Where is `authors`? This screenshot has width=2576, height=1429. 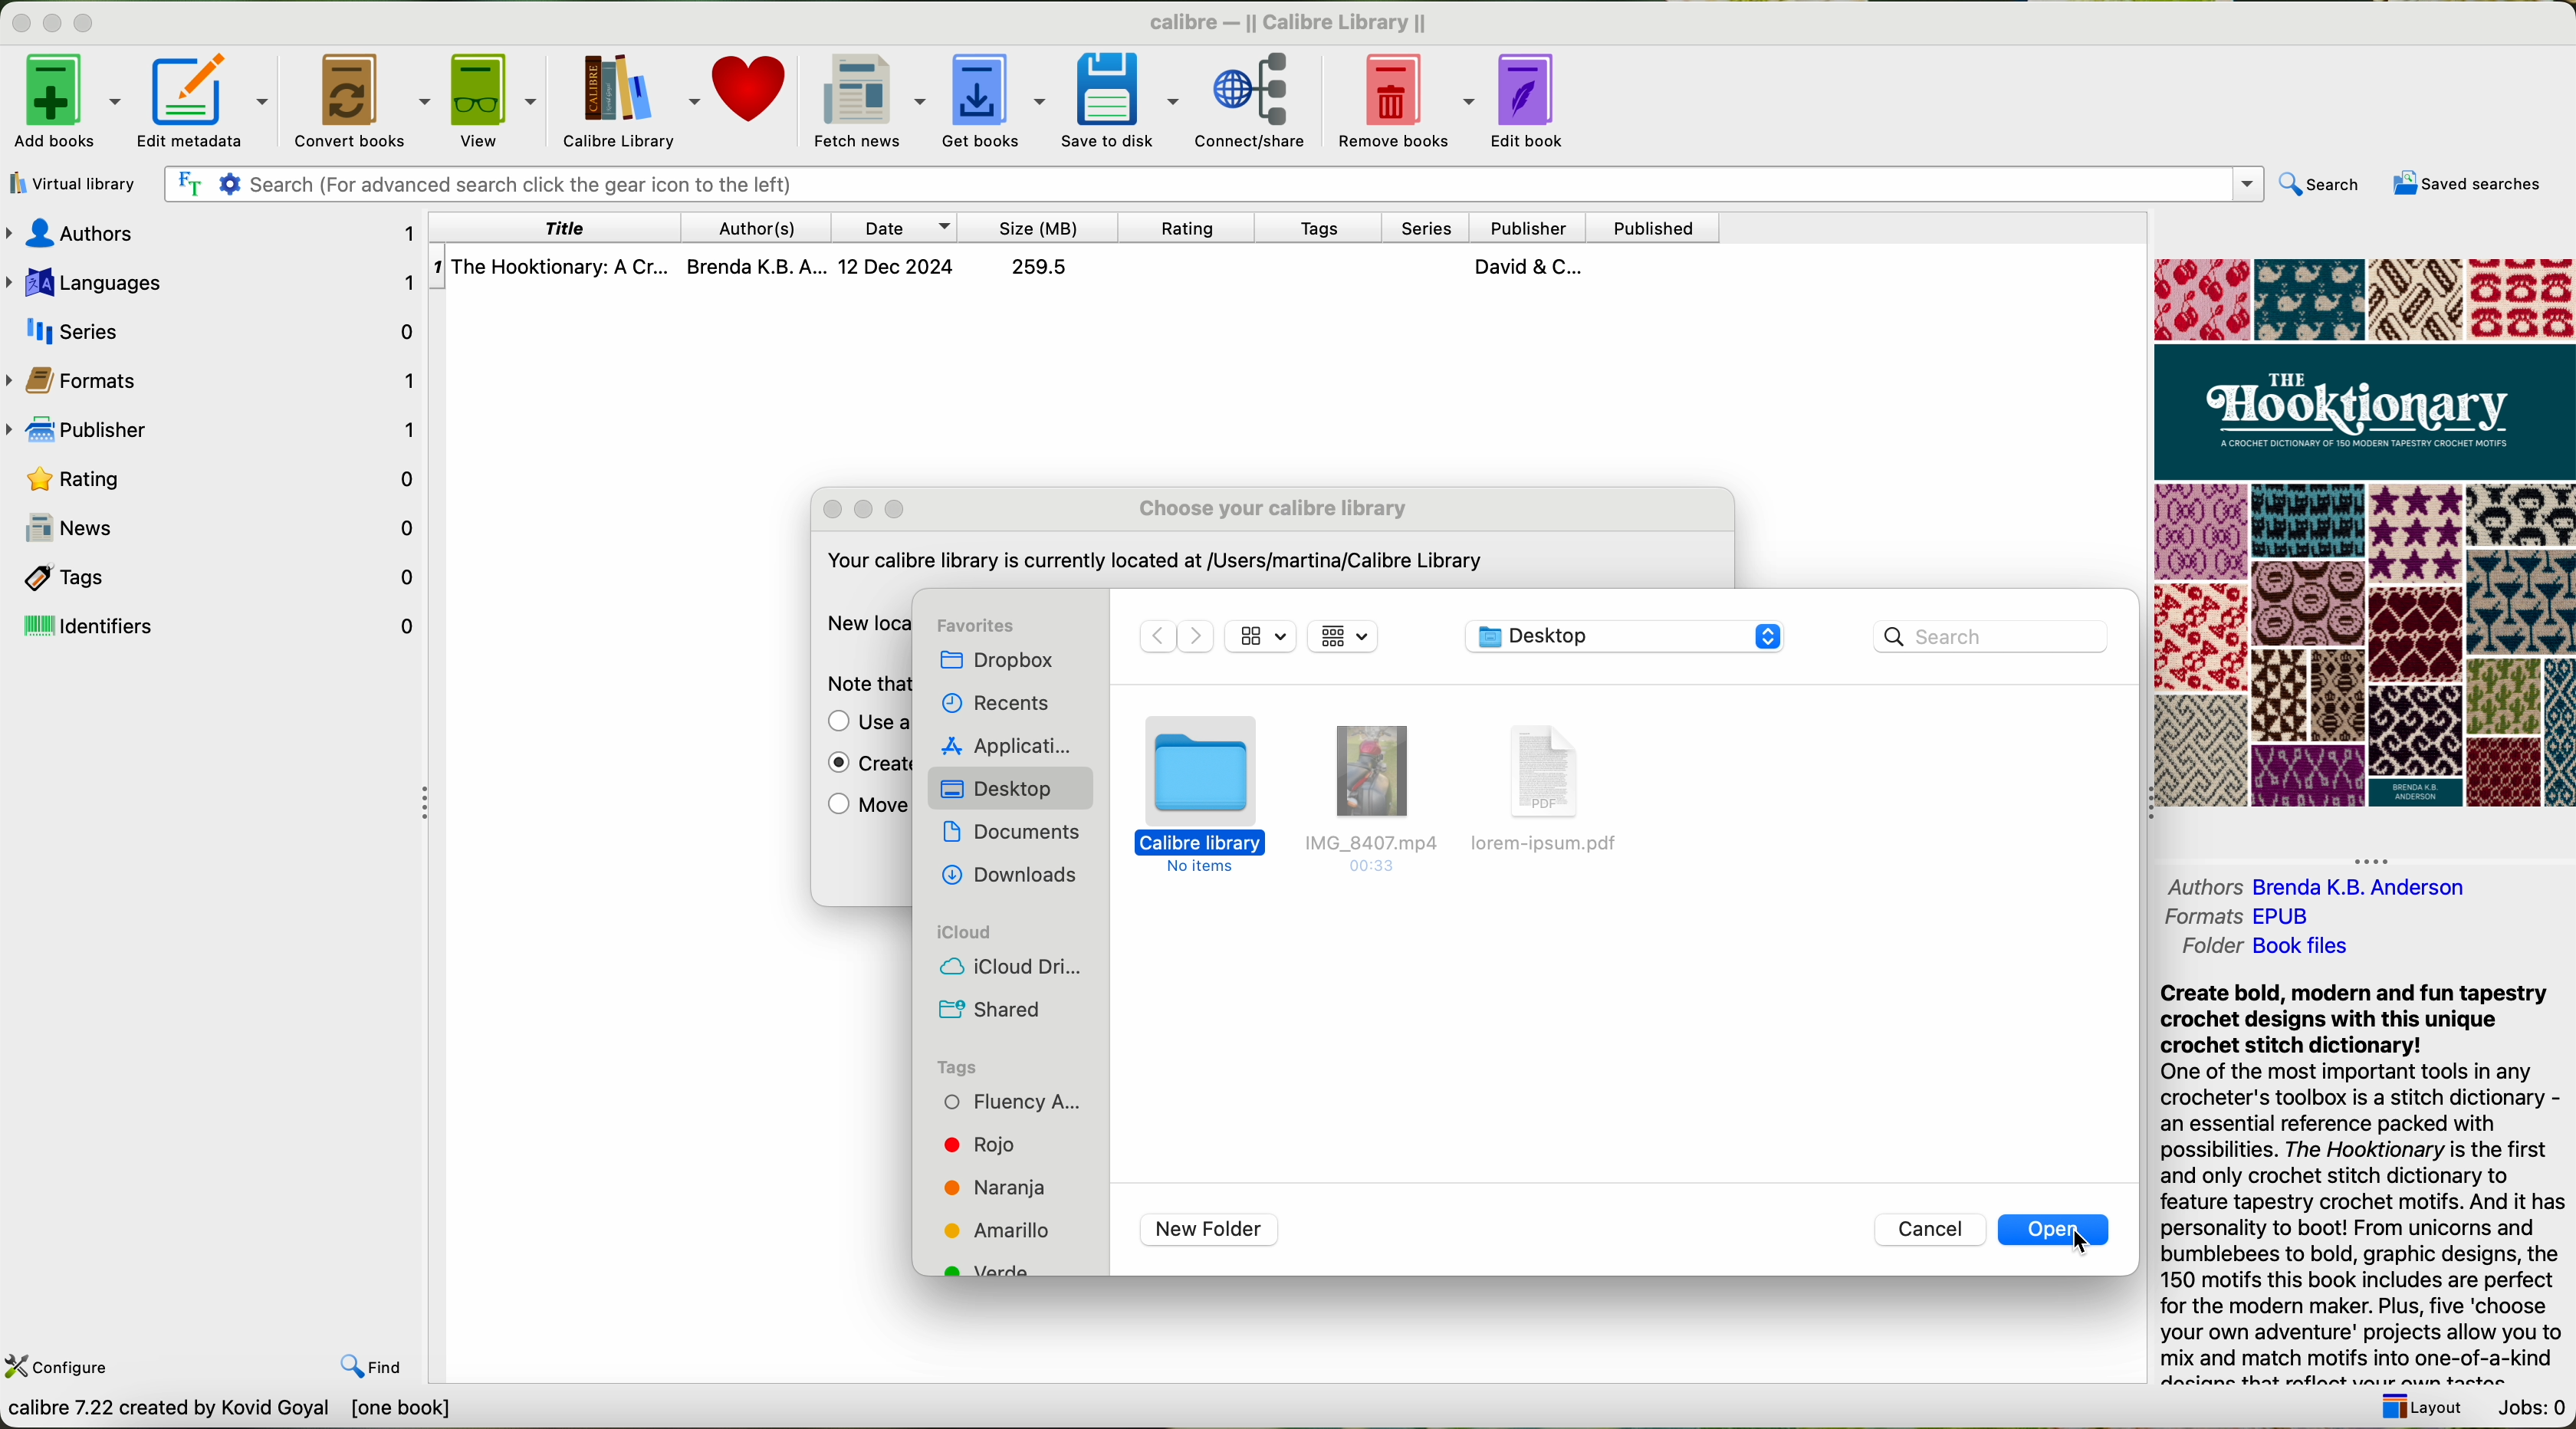
authors is located at coordinates (755, 226).